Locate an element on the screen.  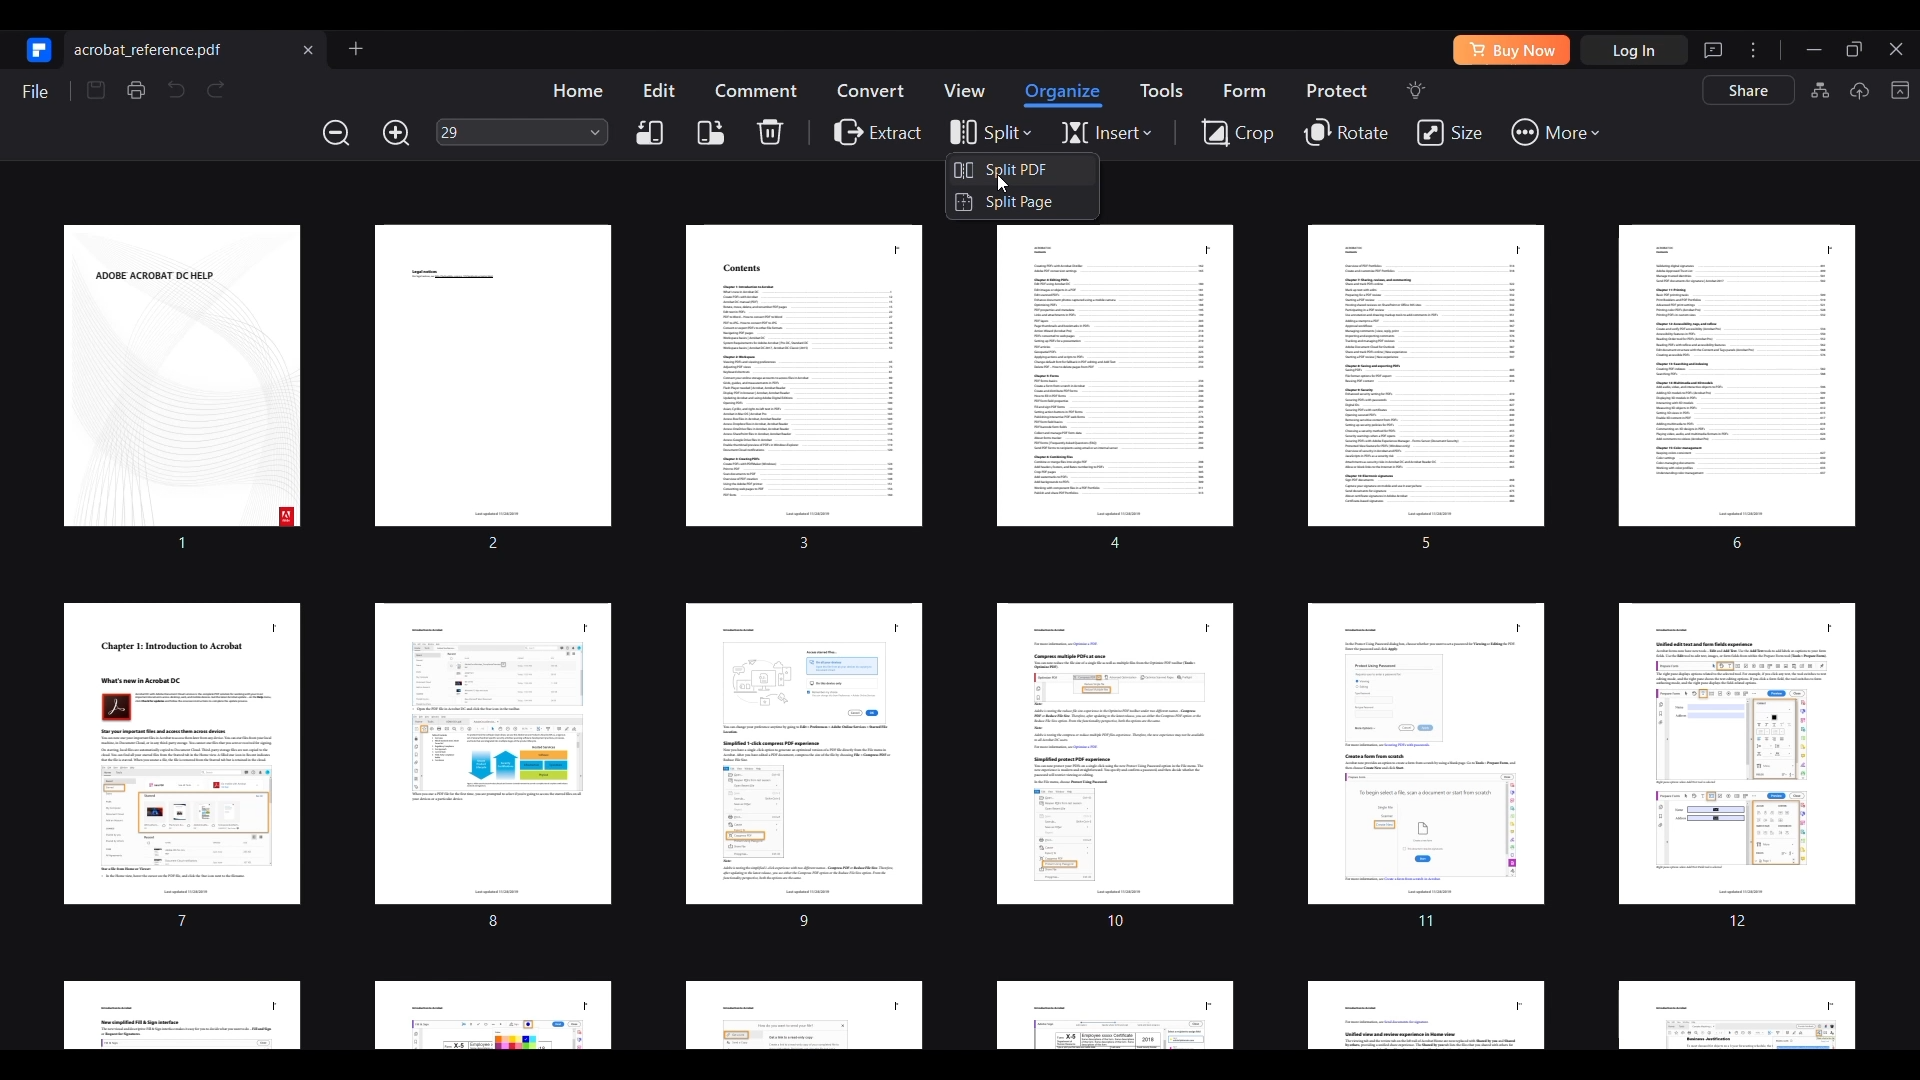
Size is located at coordinates (1449, 133).